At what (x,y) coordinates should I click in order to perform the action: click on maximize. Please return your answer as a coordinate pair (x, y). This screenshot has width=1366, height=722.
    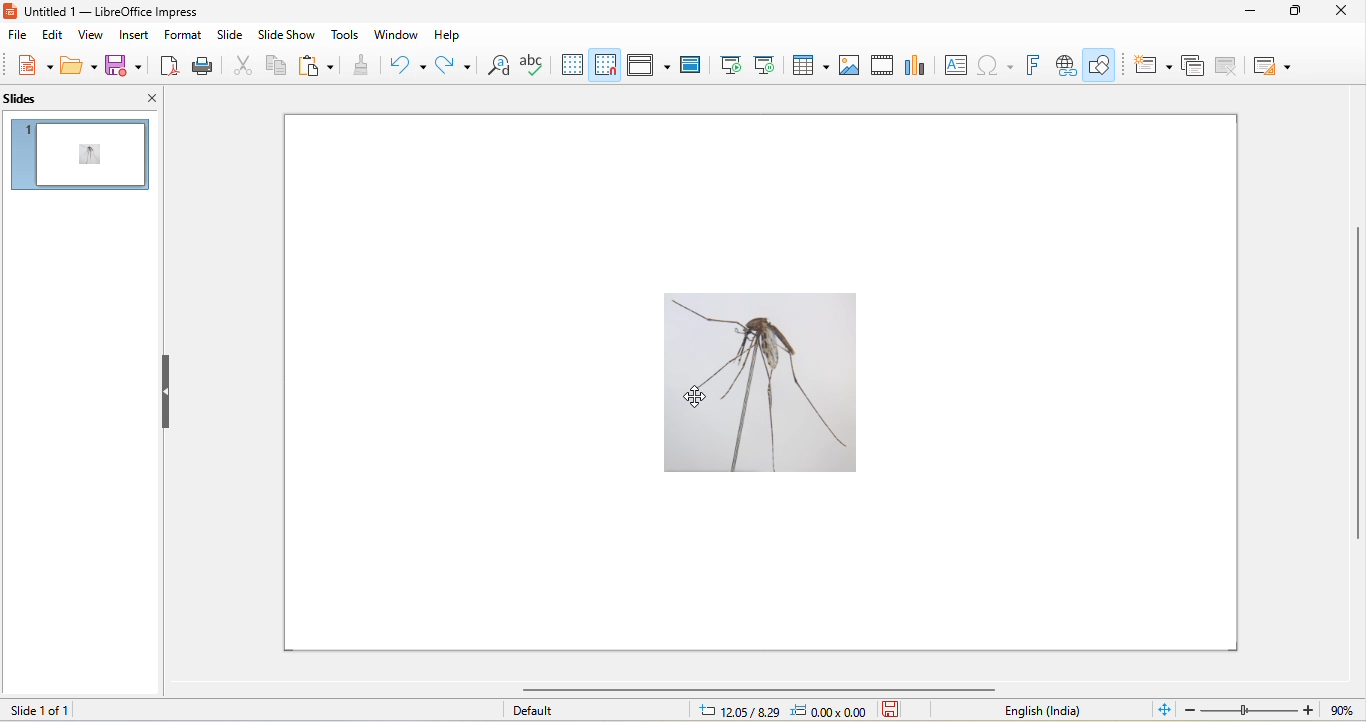
    Looking at the image, I should click on (1298, 15).